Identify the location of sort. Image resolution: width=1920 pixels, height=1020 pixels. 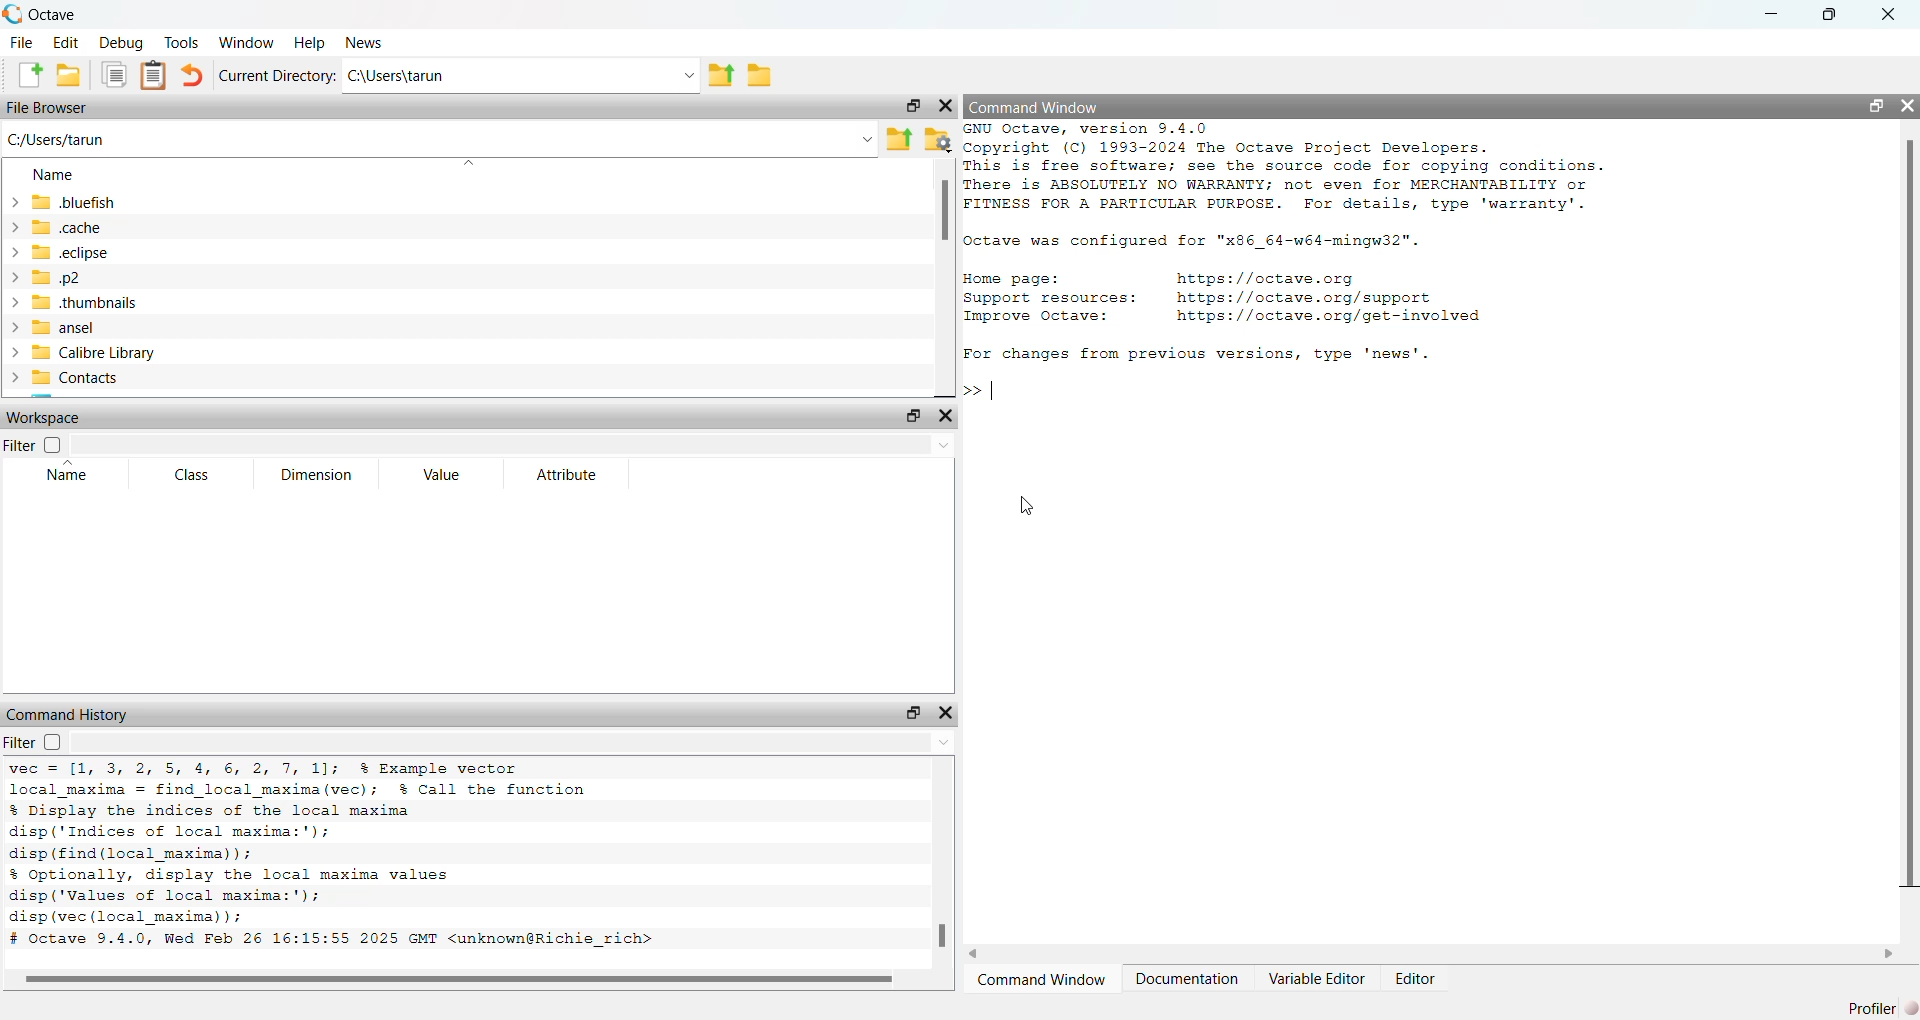
(466, 163).